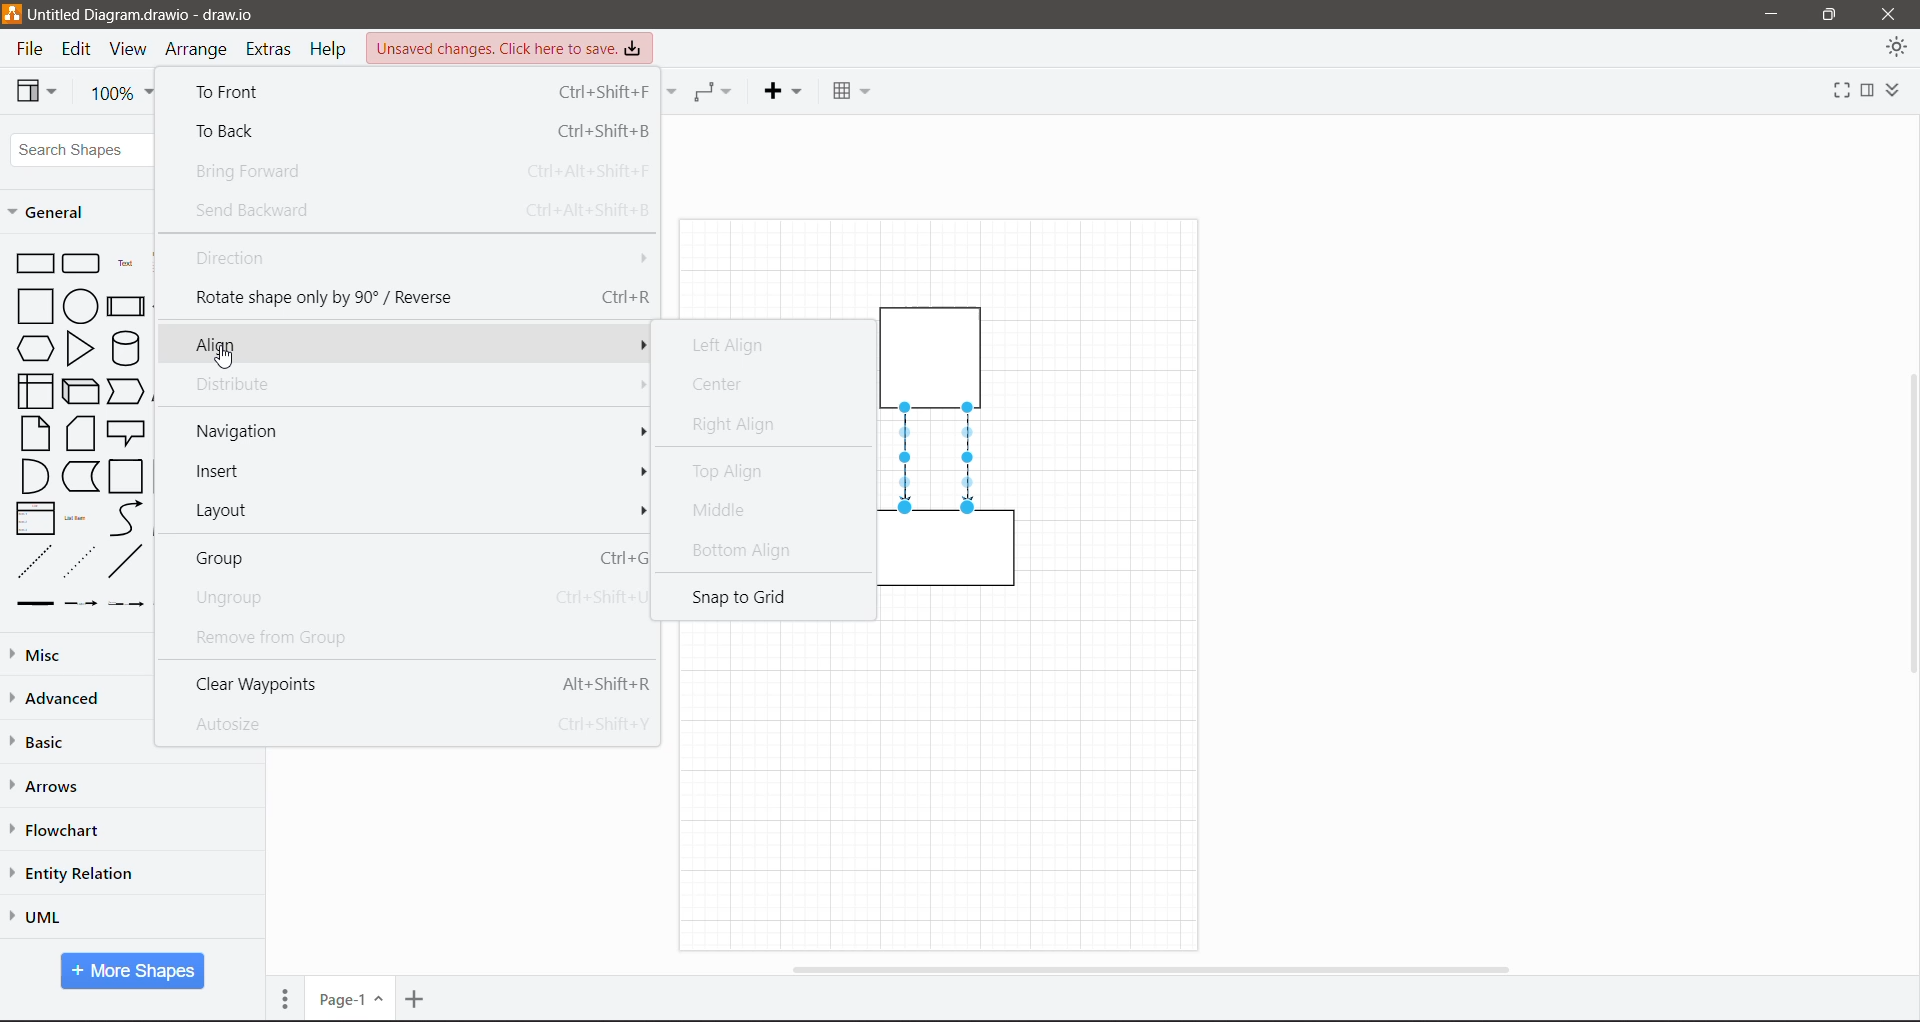 The image size is (1920, 1022). I want to click on Insert Page, so click(417, 999).